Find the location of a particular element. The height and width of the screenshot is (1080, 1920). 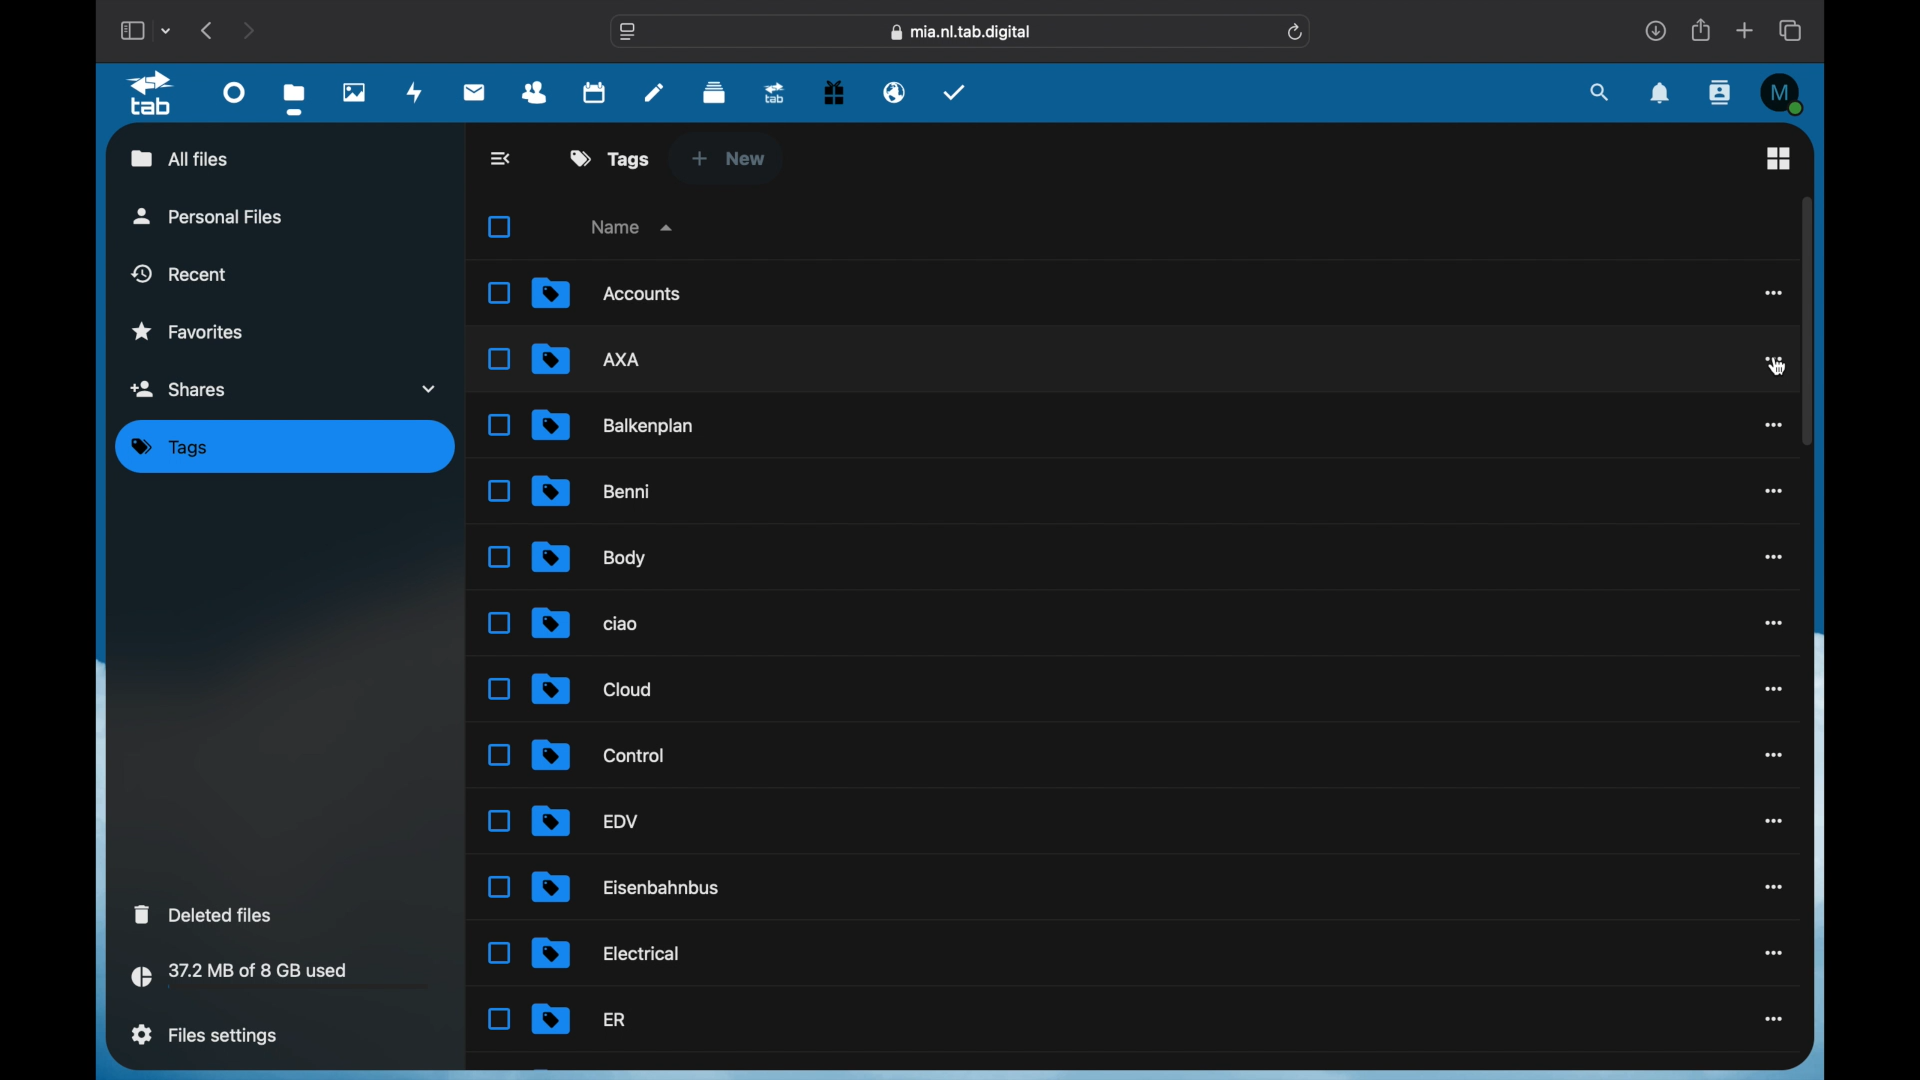

search is located at coordinates (1600, 92).